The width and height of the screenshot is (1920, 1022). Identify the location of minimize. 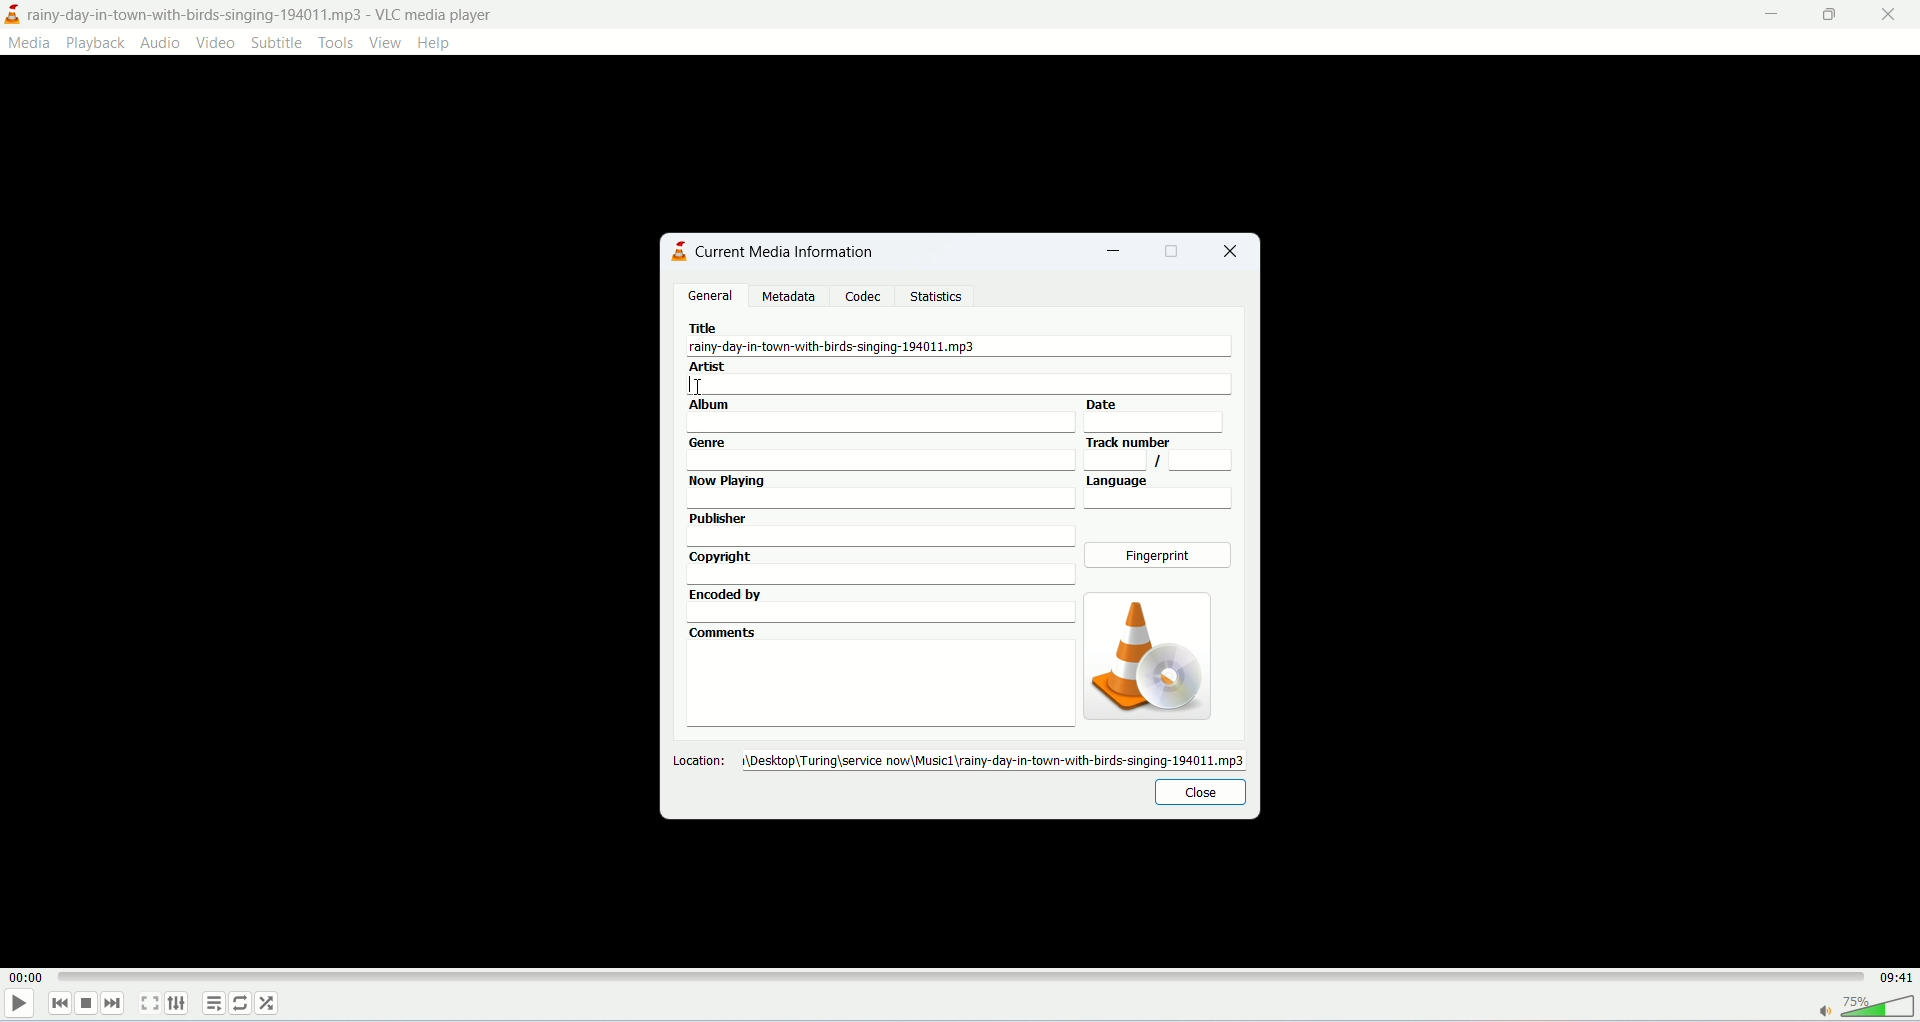
(1772, 12).